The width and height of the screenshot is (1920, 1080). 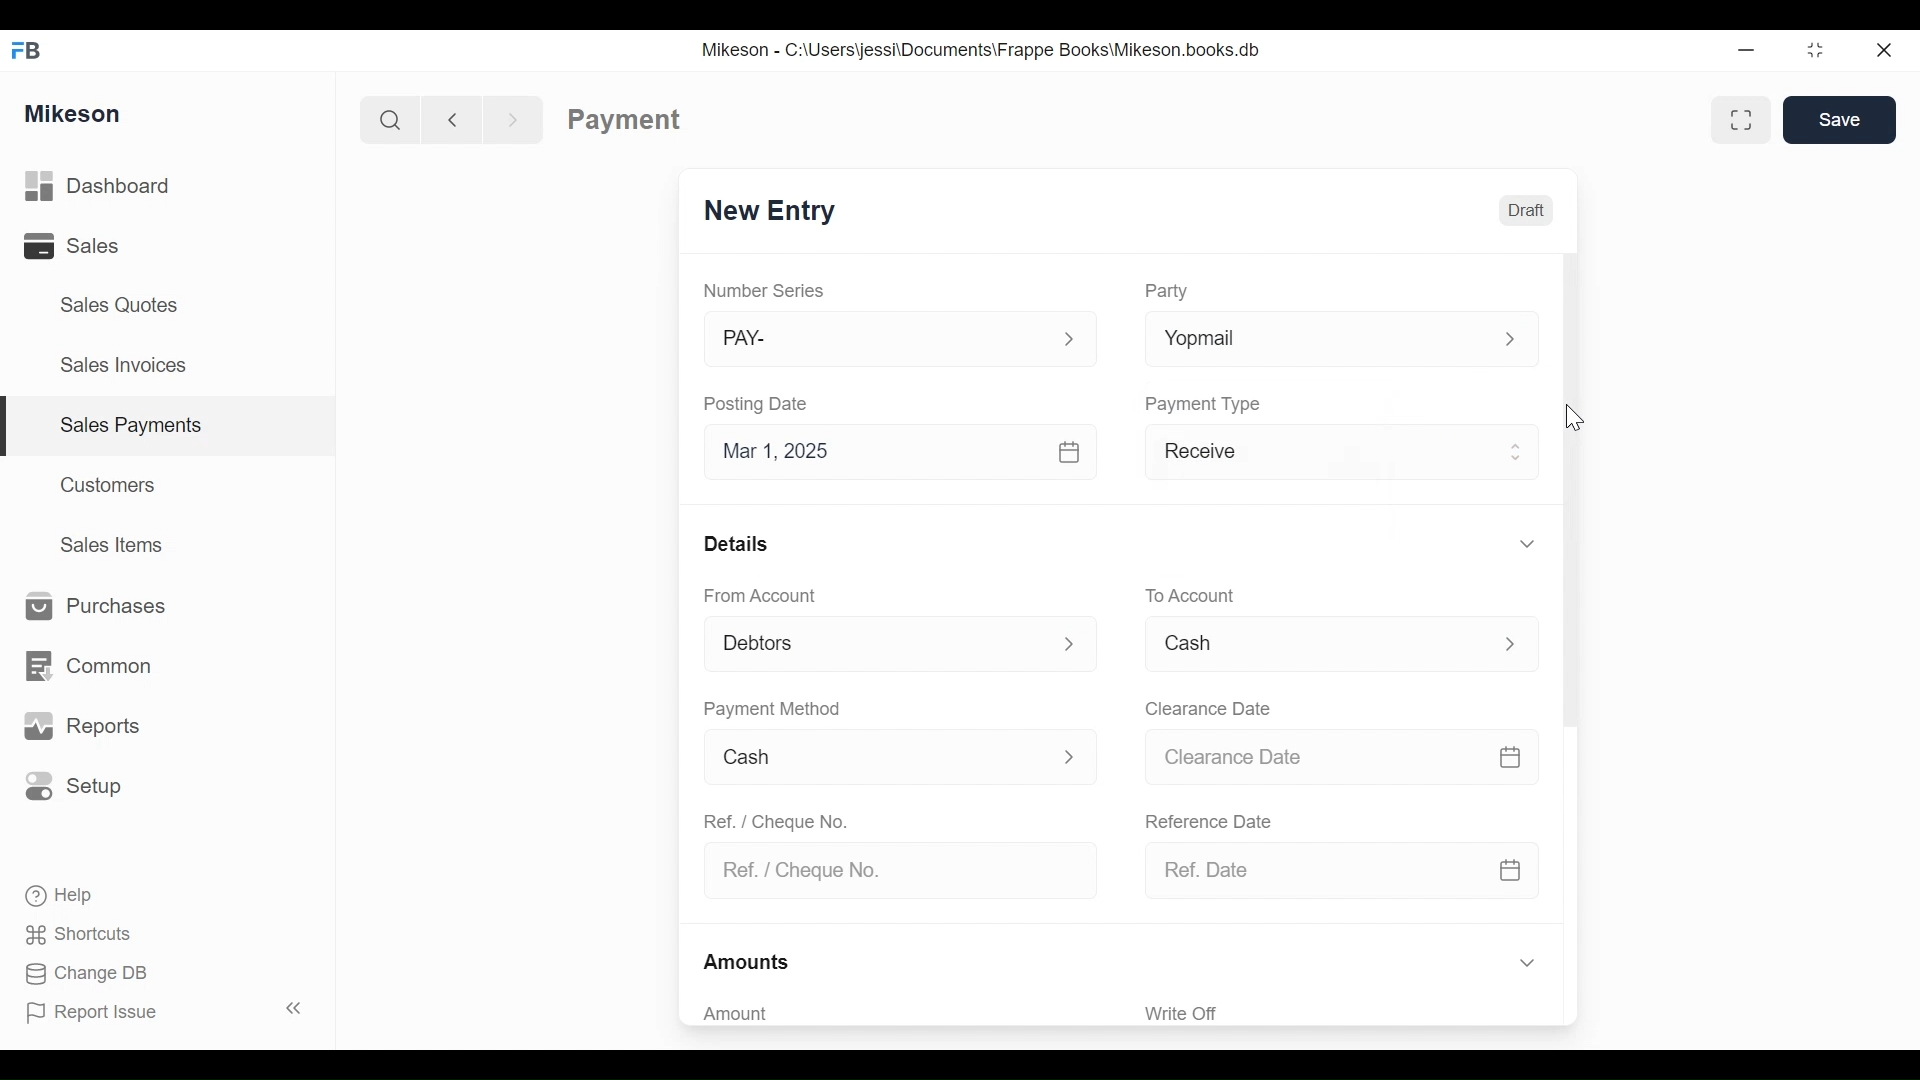 I want to click on Cash, so click(x=899, y=755).